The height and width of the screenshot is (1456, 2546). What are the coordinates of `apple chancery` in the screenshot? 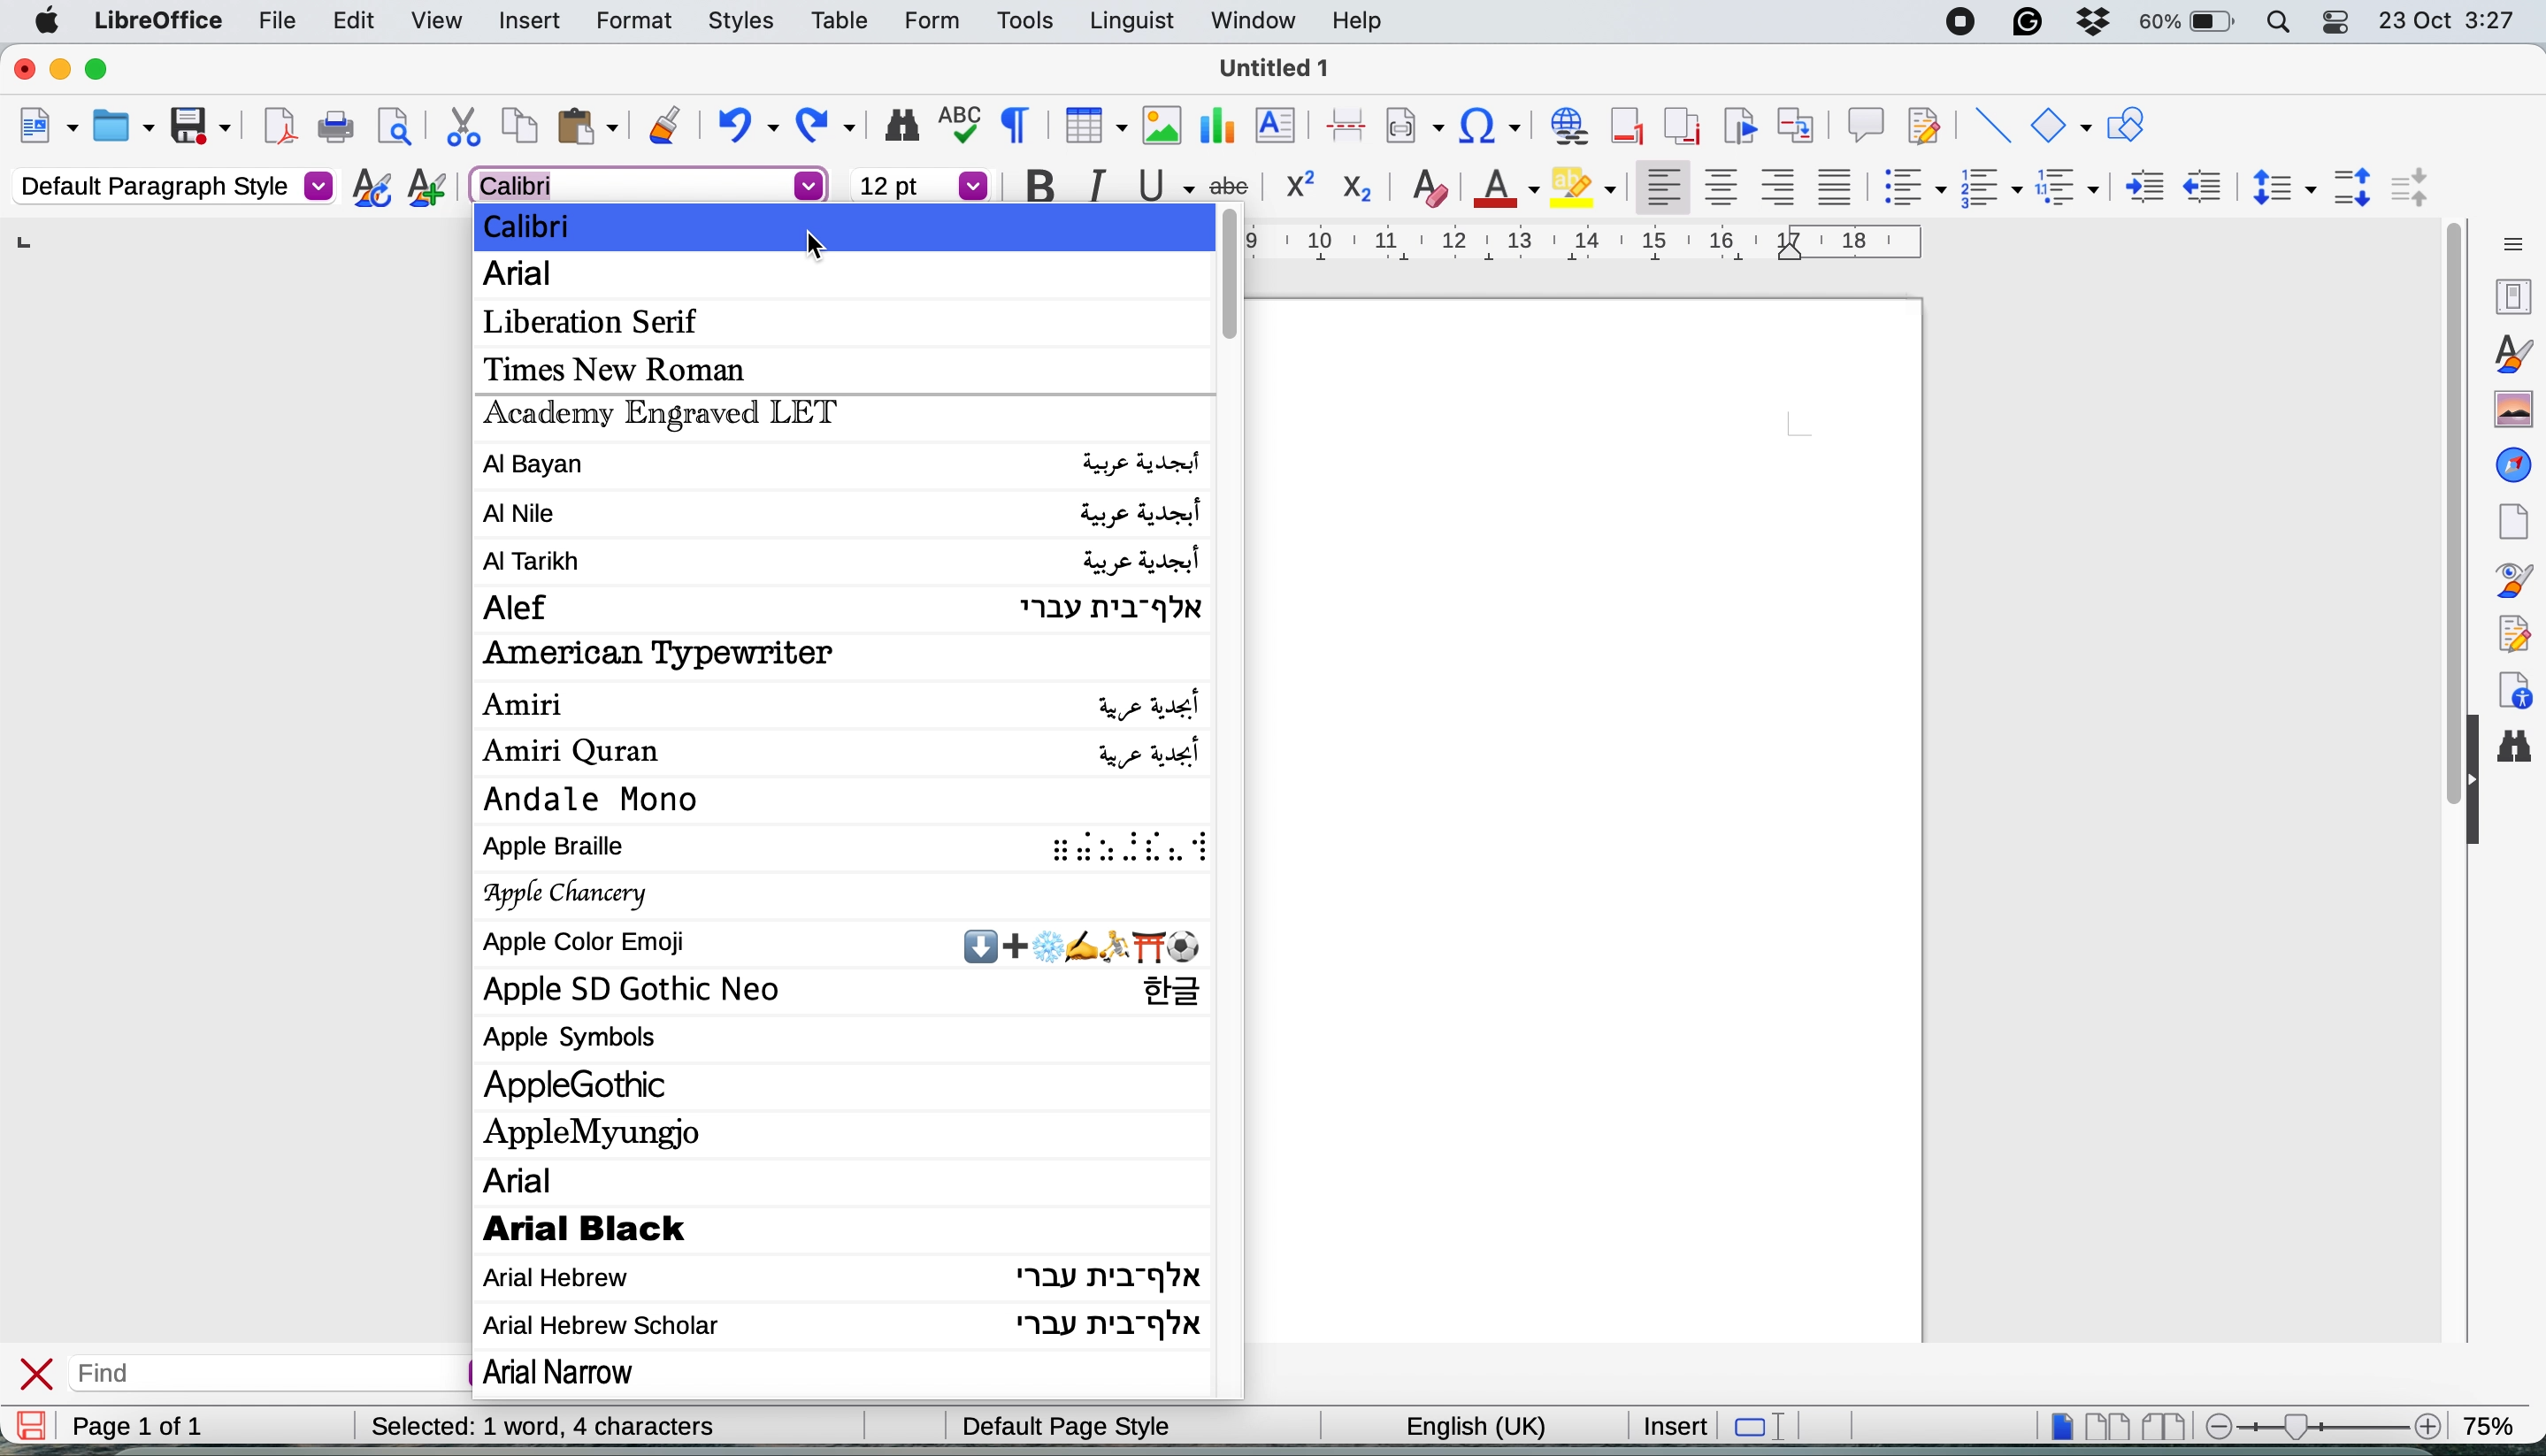 It's located at (571, 894).